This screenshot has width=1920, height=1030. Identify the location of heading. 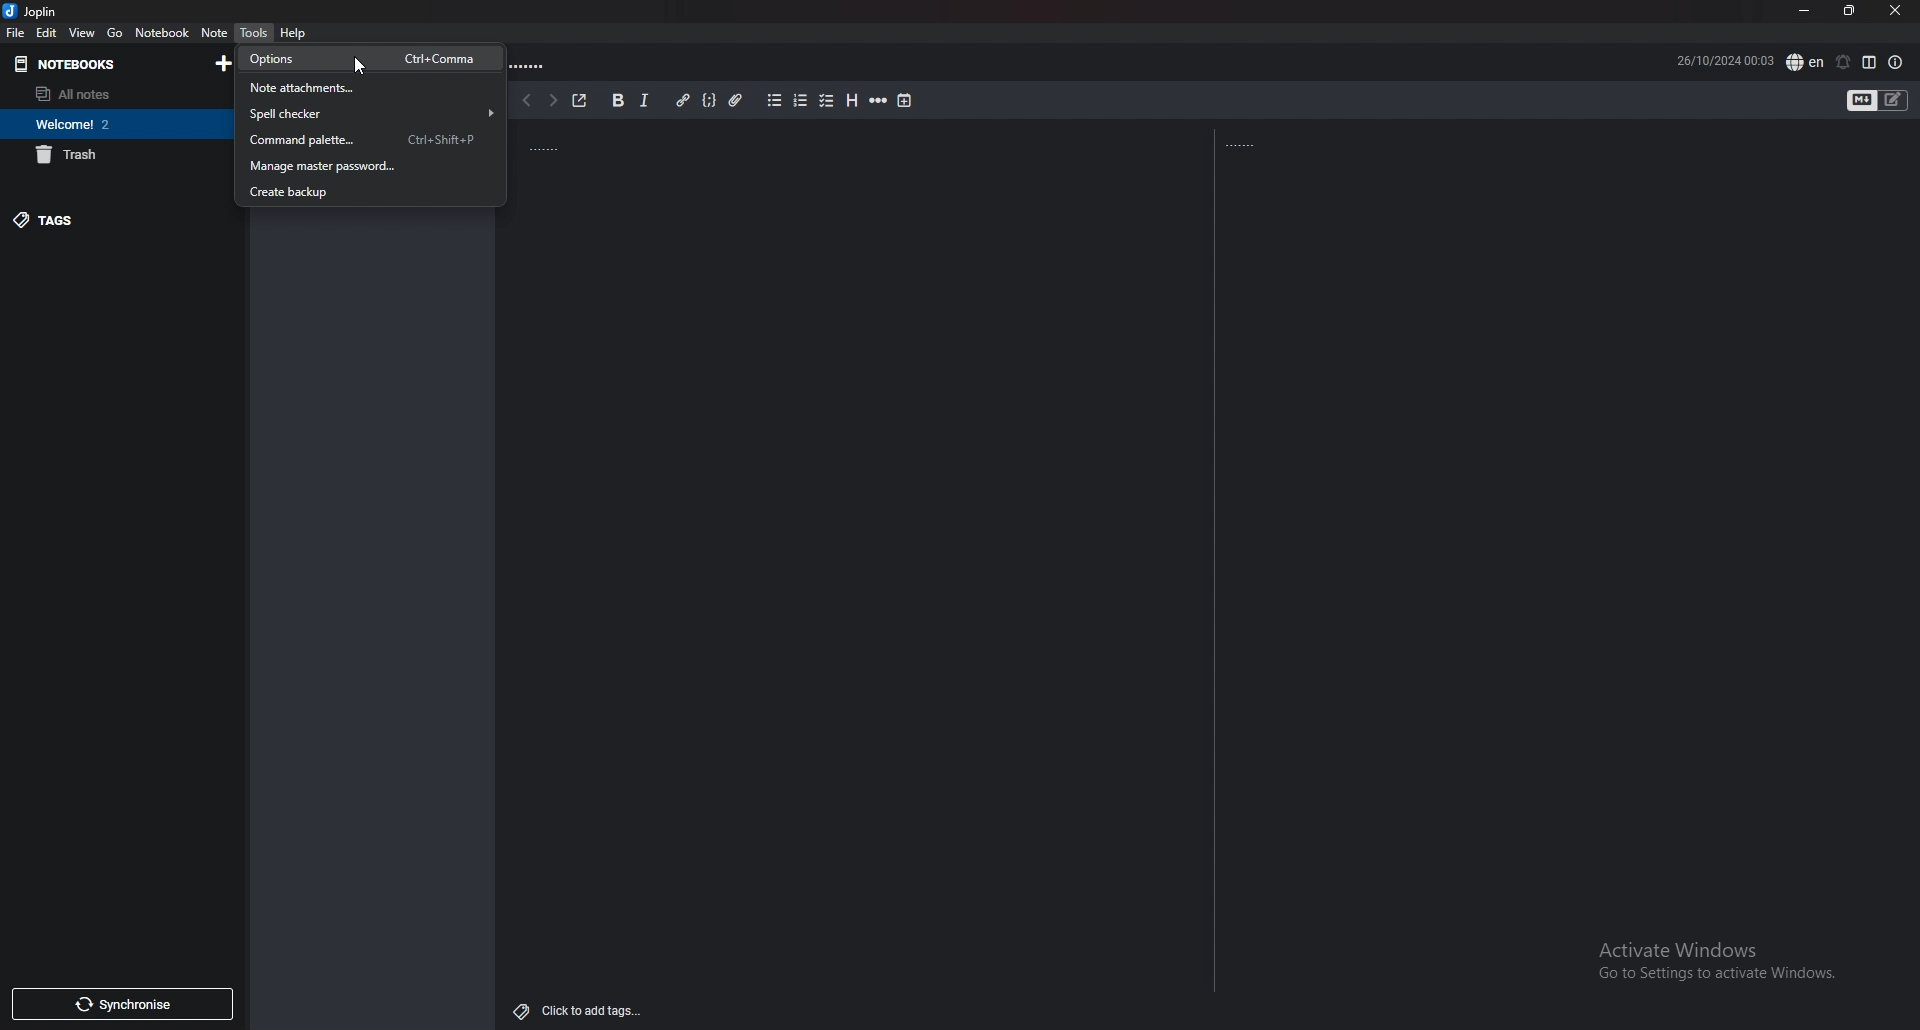
(853, 101).